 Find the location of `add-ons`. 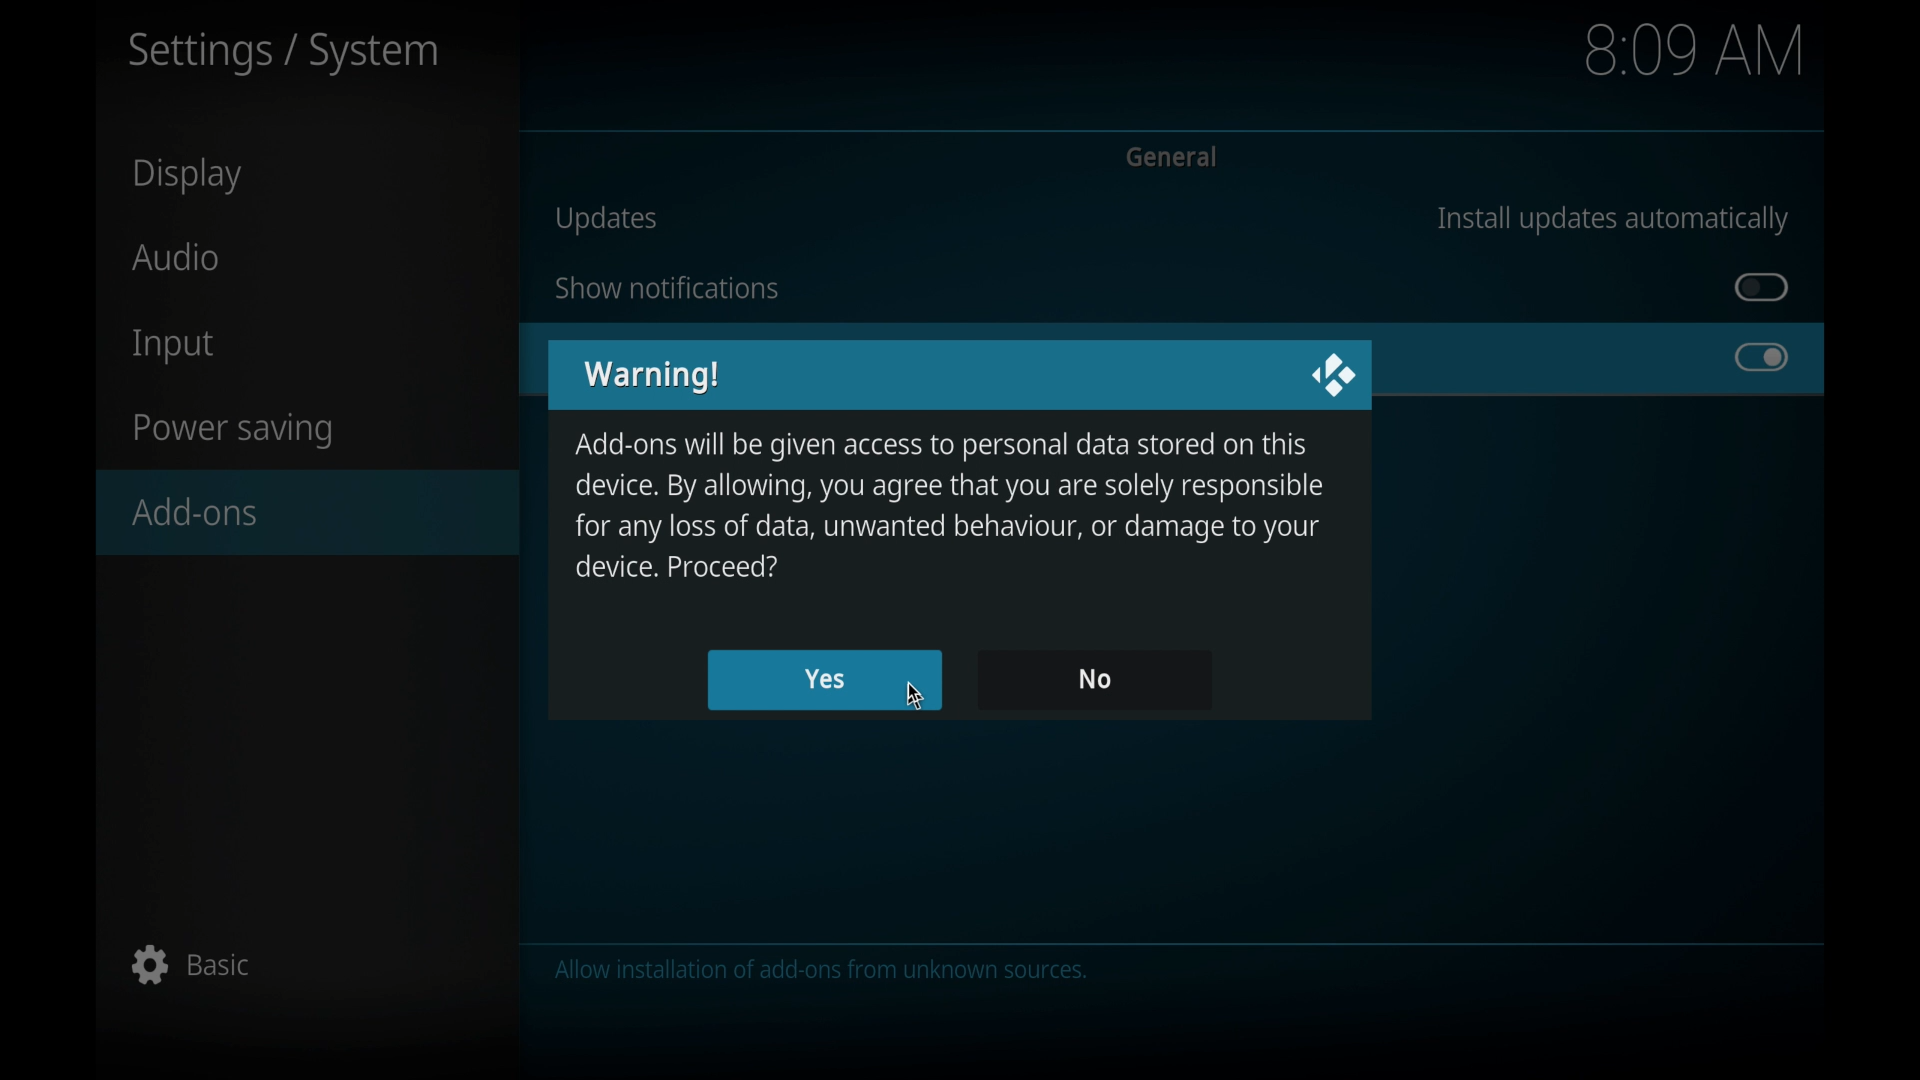

add-ons is located at coordinates (310, 512).